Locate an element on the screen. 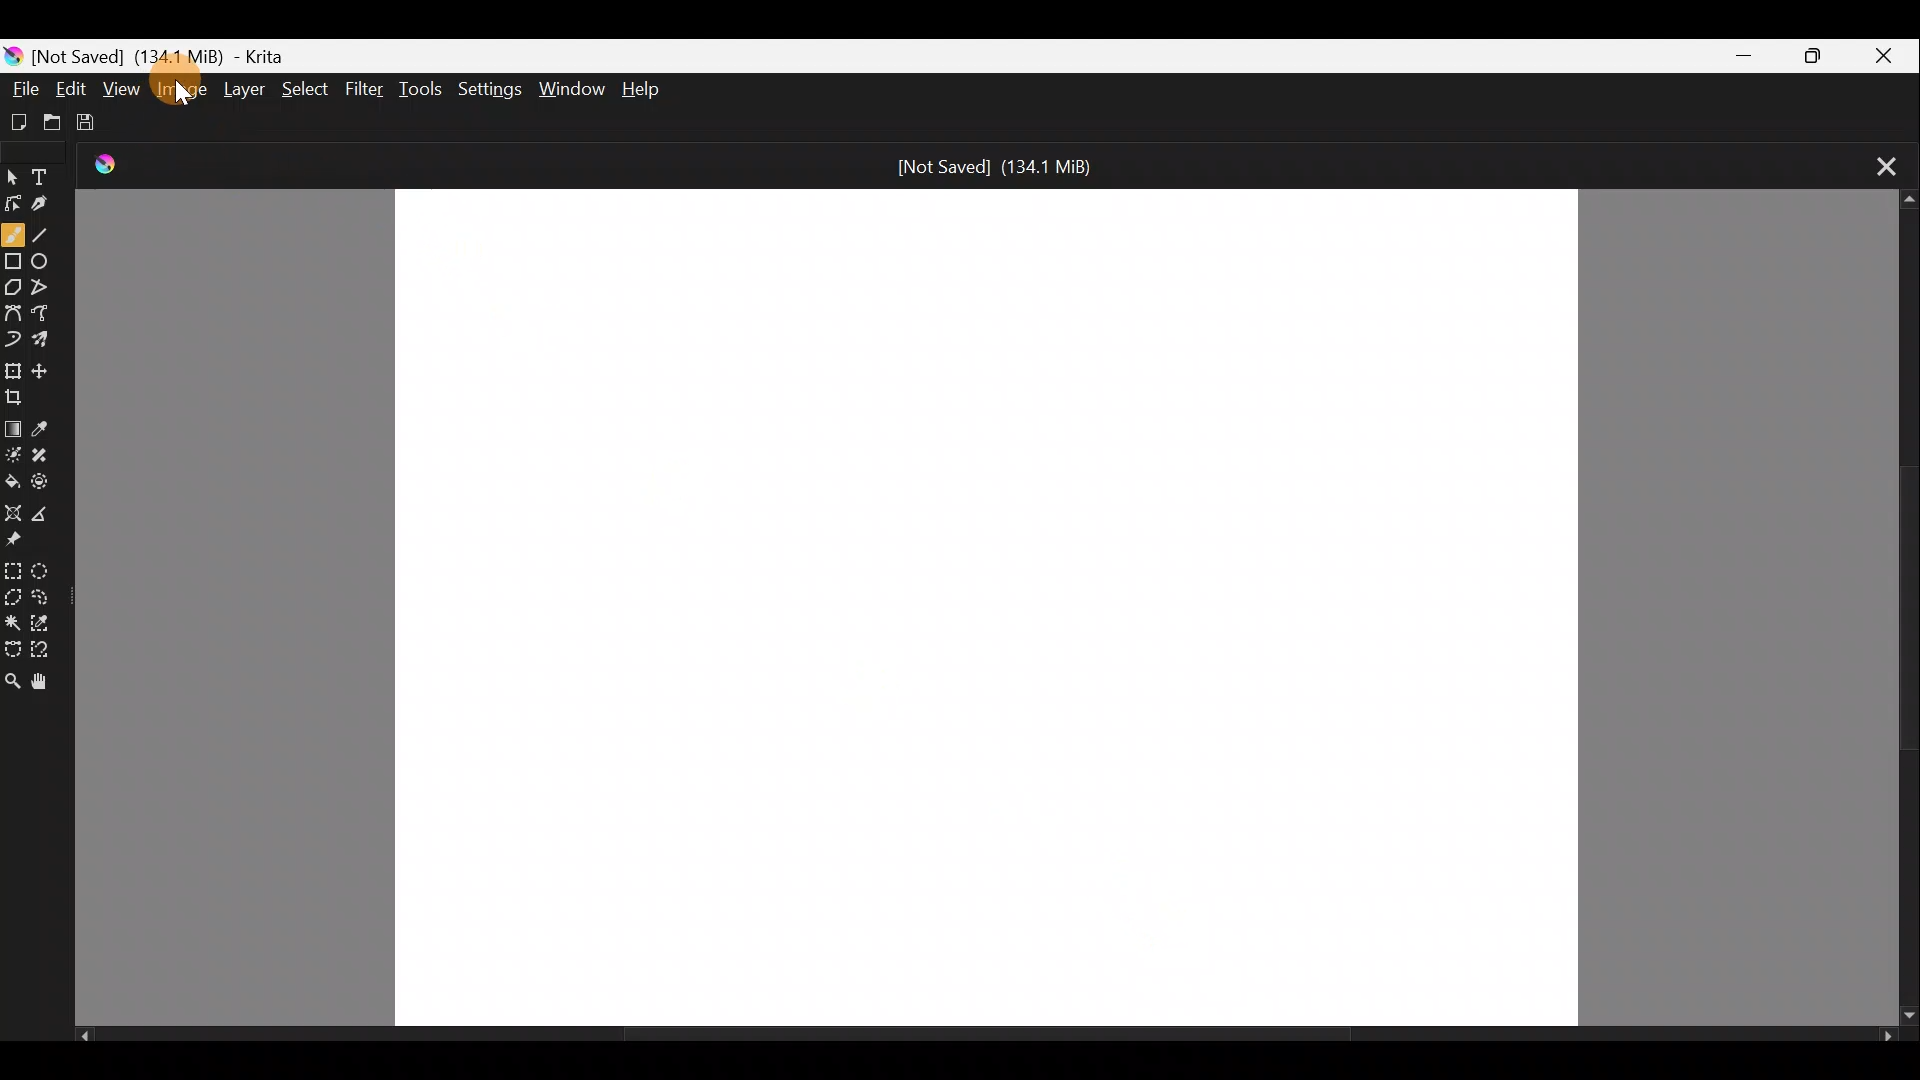 This screenshot has width=1920, height=1080. Canvas is located at coordinates (986, 607).